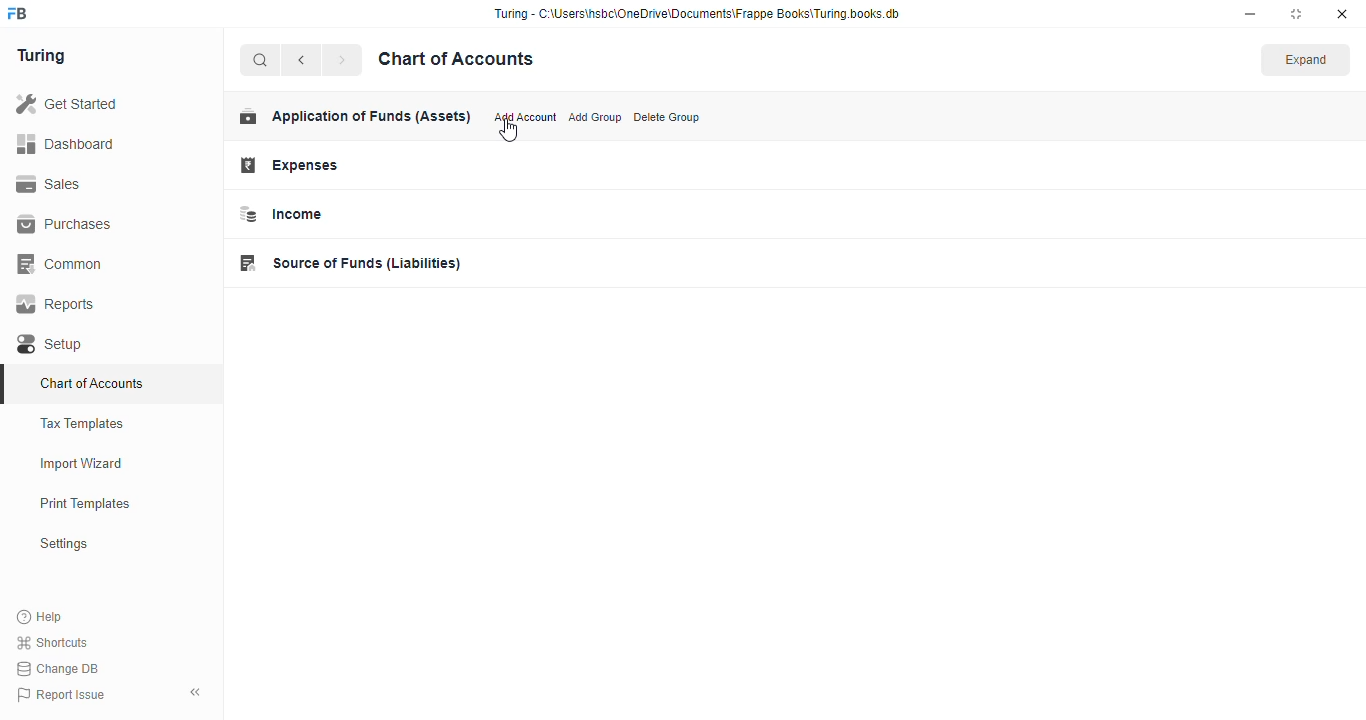  Describe the element at coordinates (1296, 14) in the screenshot. I see `maximize` at that location.